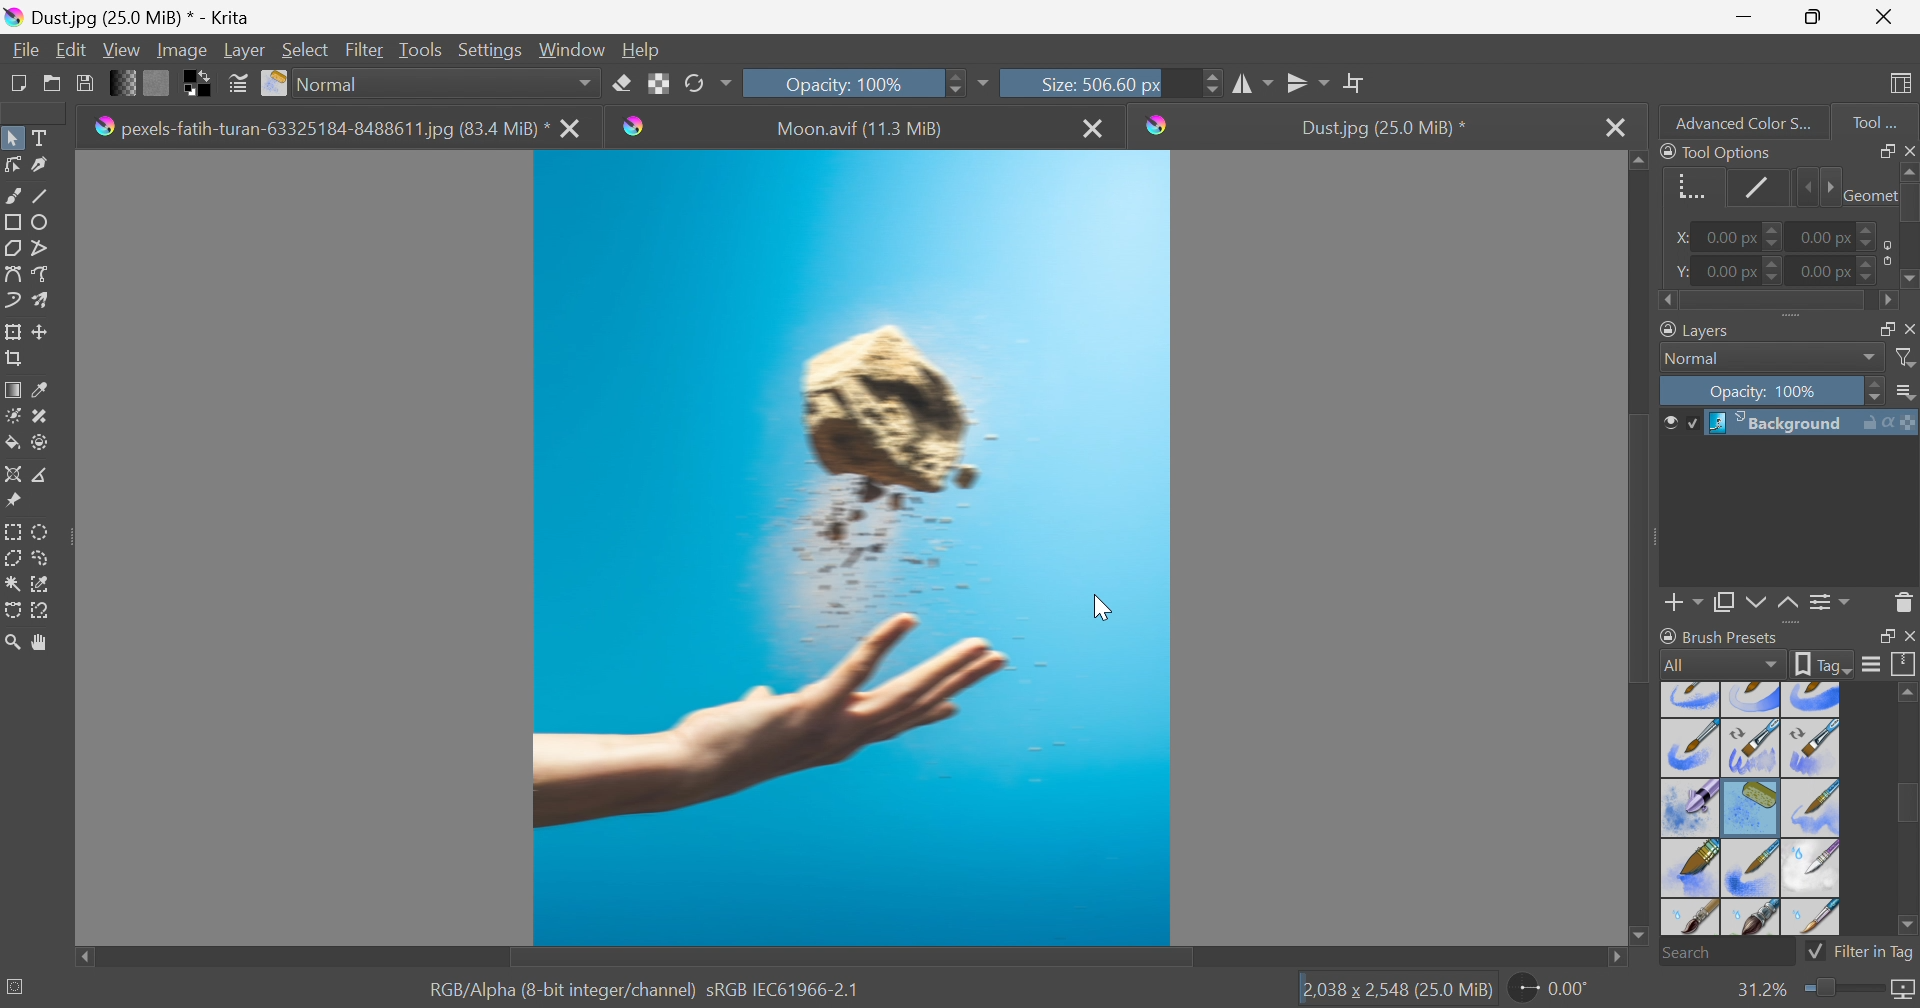 This screenshot has height=1008, width=1920. Describe the element at coordinates (1902, 991) in the screenshot. I see `Map the displayed canvas size between pixel size or print size` at that location.